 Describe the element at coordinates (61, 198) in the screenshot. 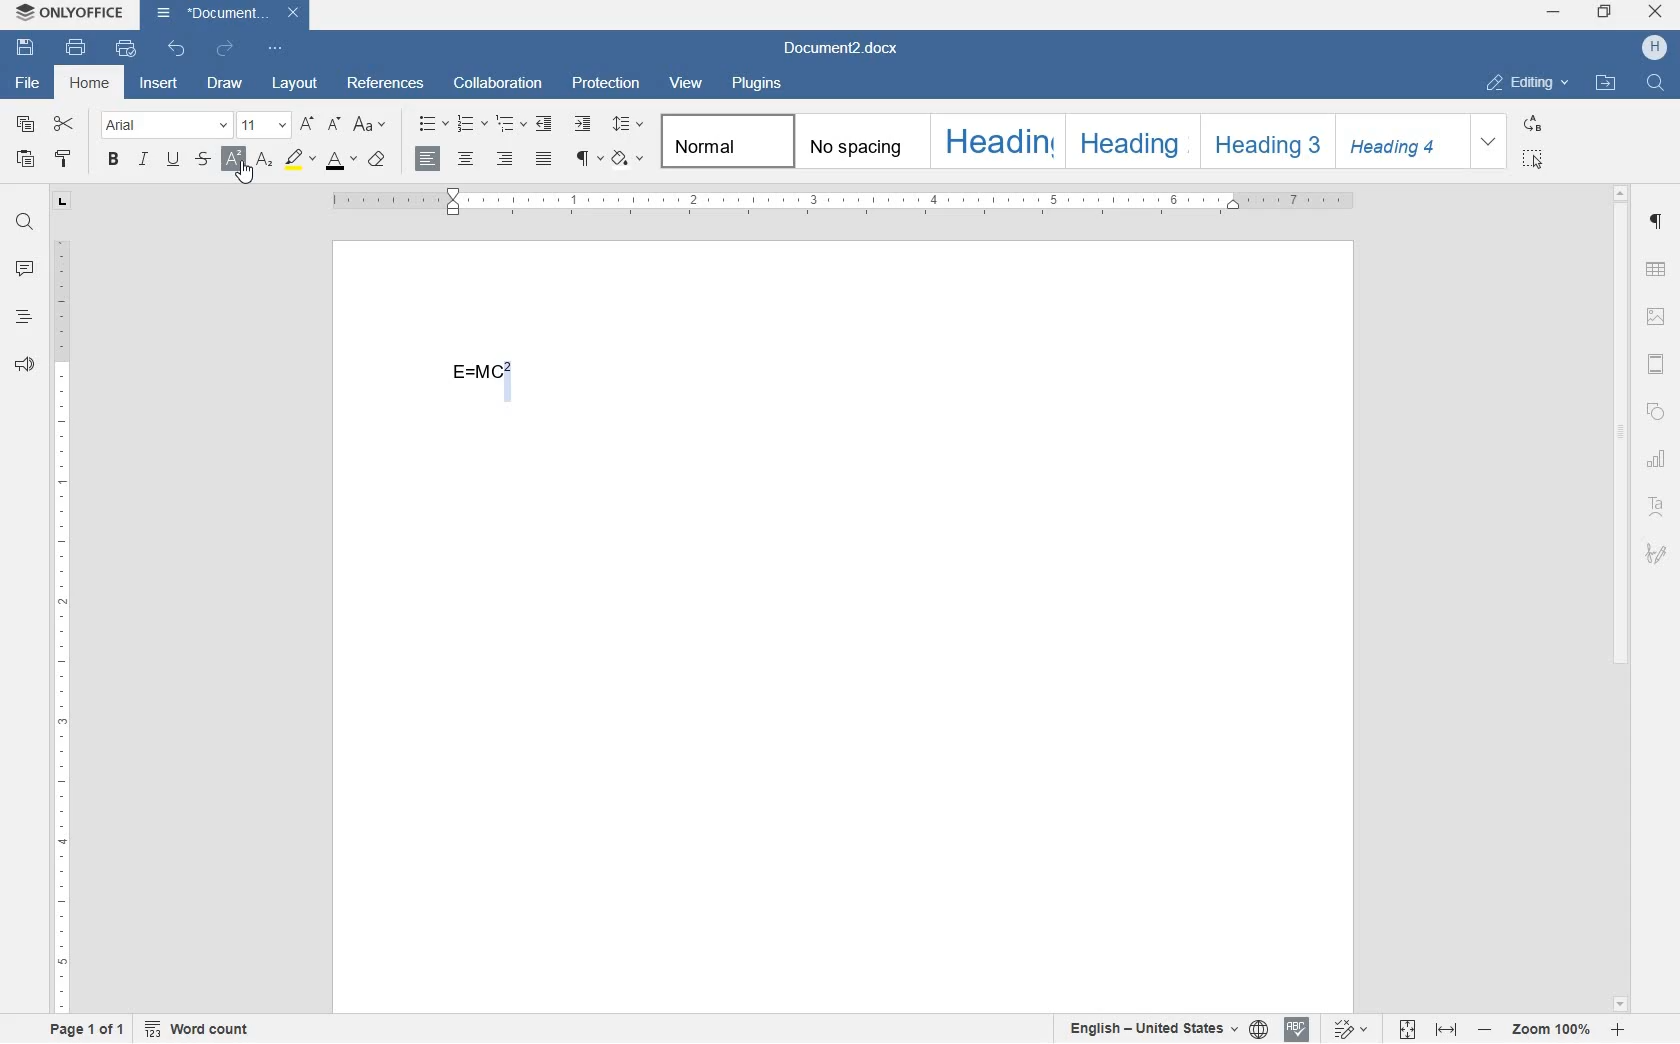

I see `tab` at that location.